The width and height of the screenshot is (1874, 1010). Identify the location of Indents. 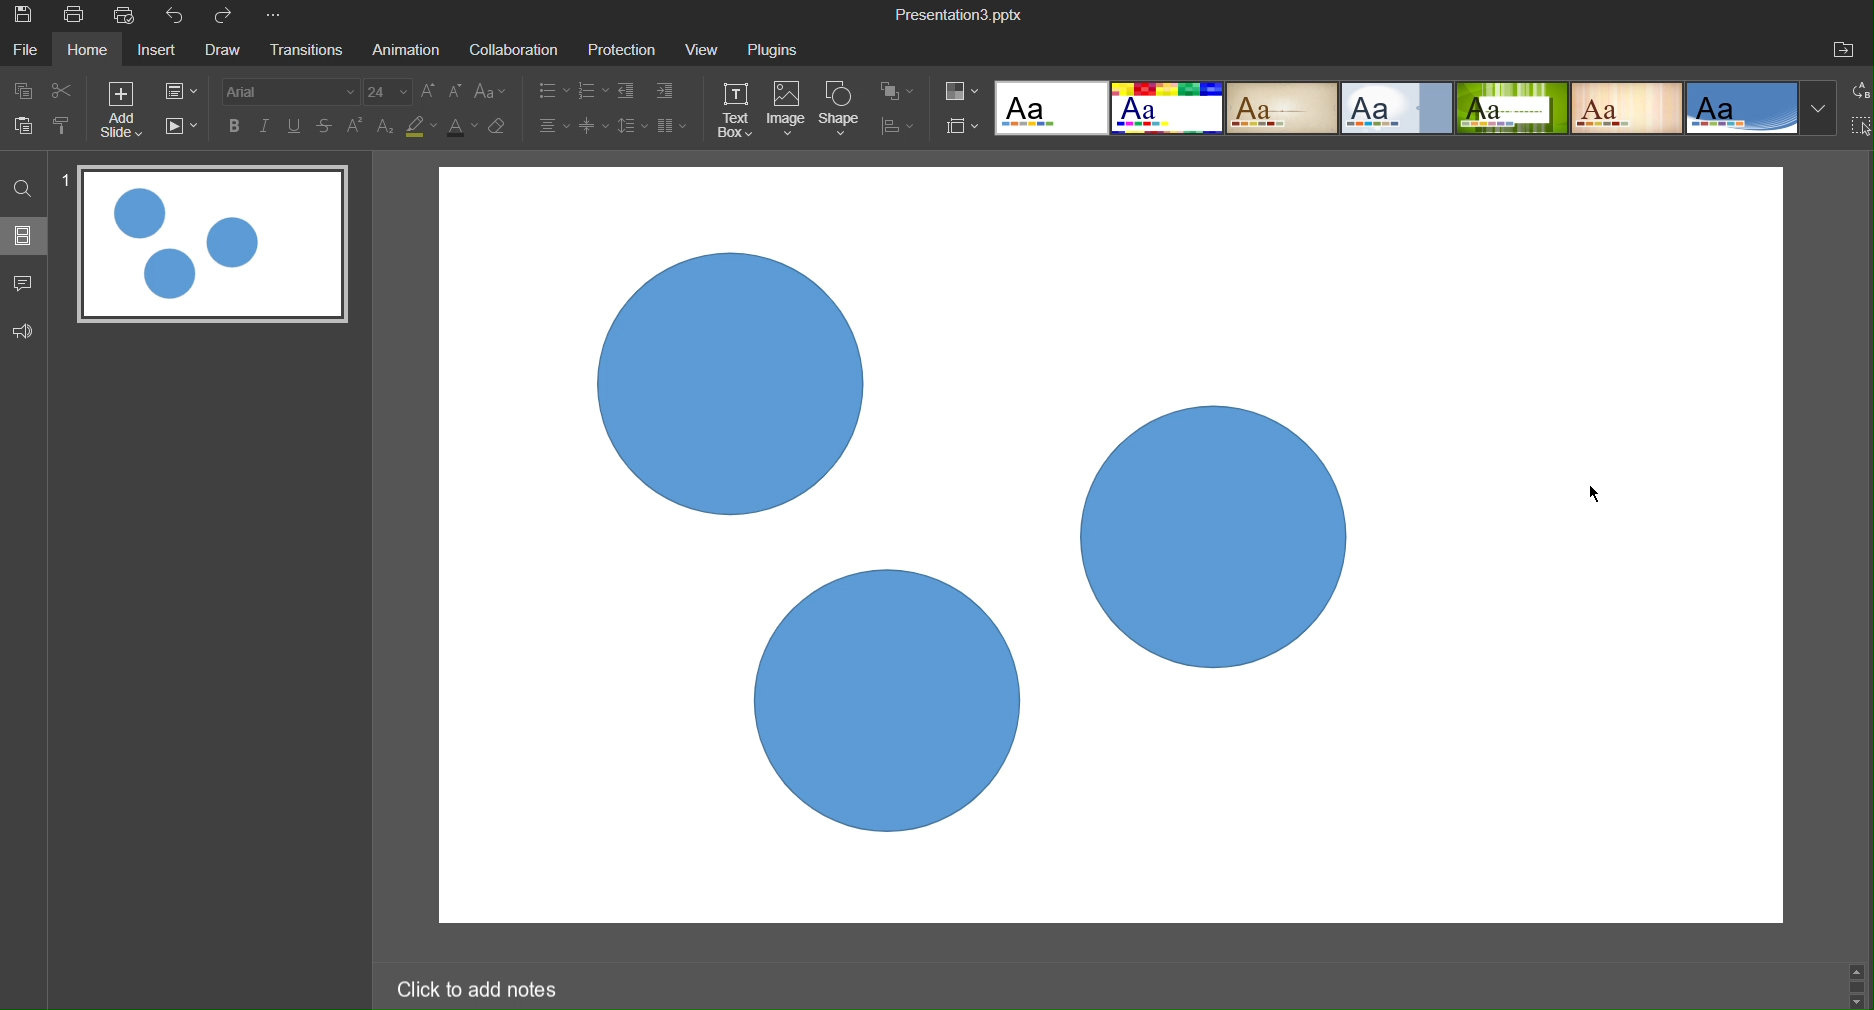
(650, 92).